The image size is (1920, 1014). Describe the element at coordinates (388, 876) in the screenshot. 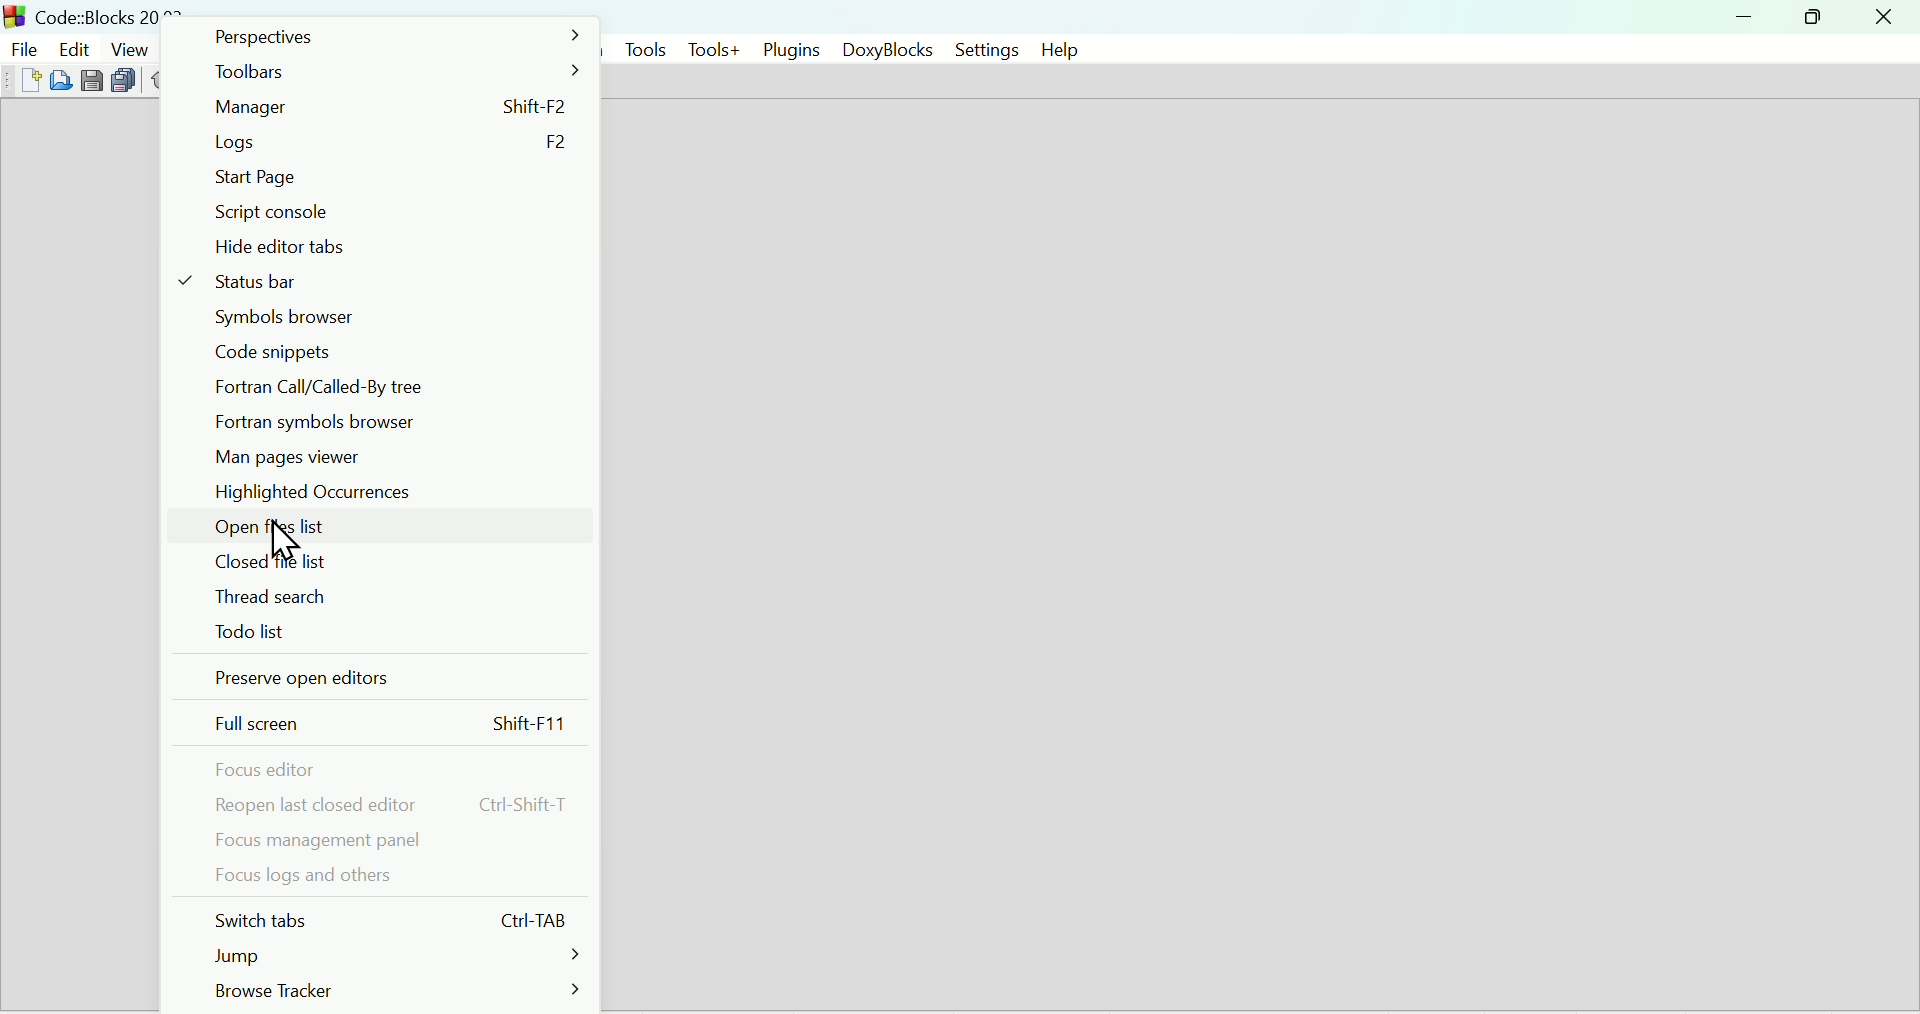

I see `Focus logs and others` at that location.